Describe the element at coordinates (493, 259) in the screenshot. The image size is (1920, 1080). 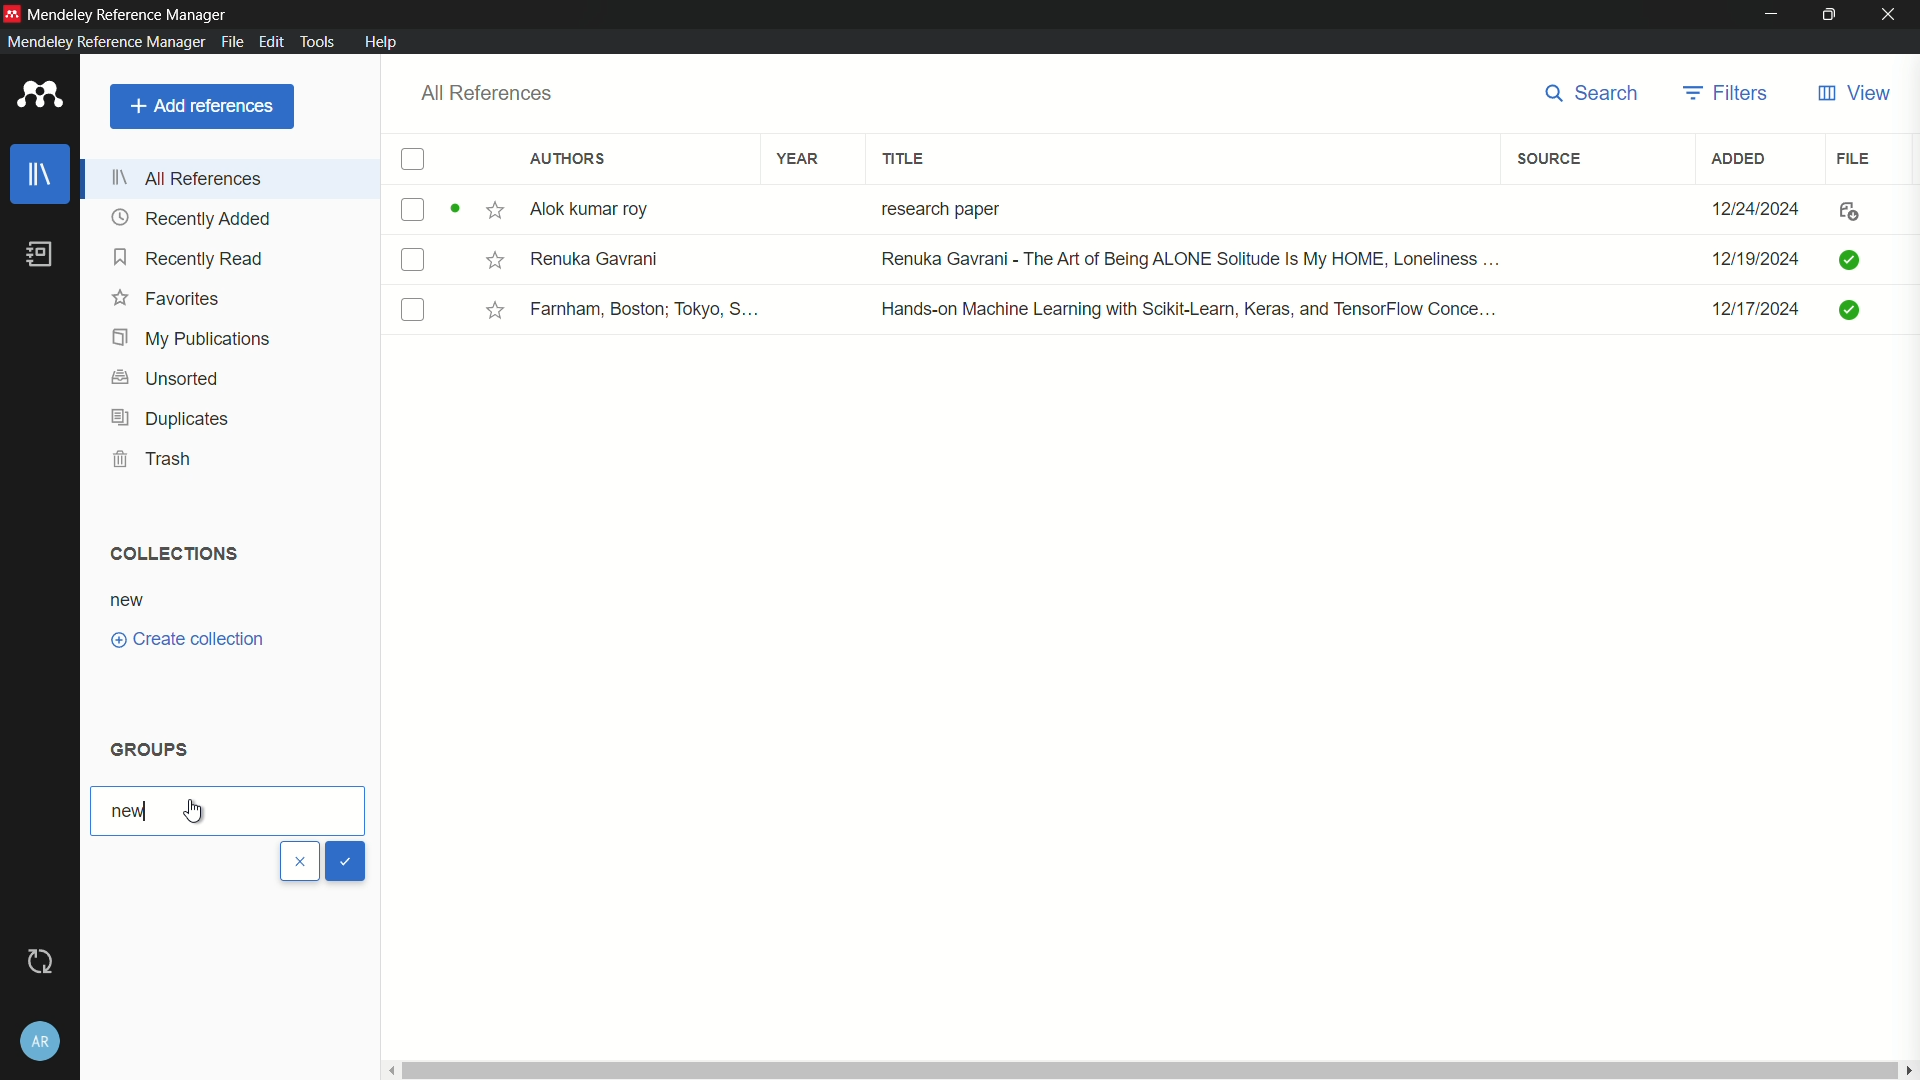
I see `Star` at that location.